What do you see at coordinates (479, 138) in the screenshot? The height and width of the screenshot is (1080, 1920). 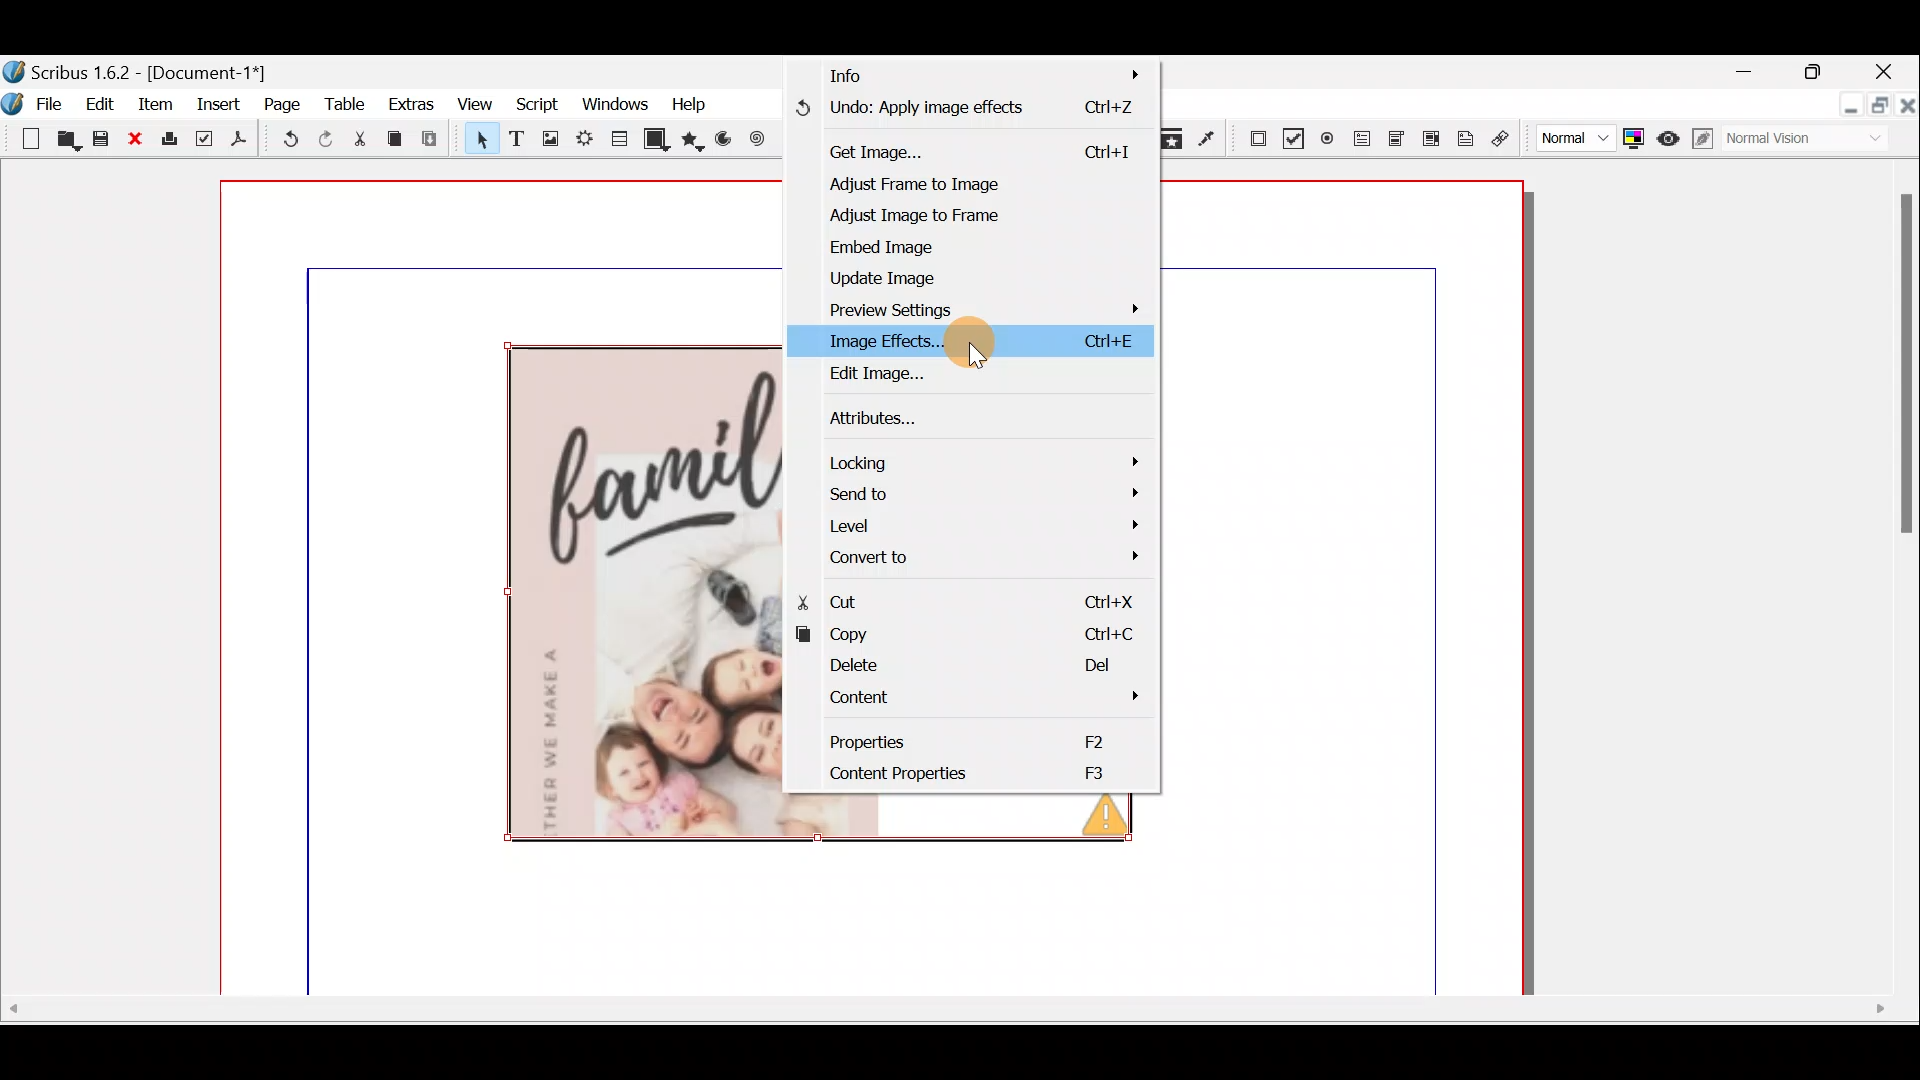 I see `Select item` at bounding box center [479, 138].